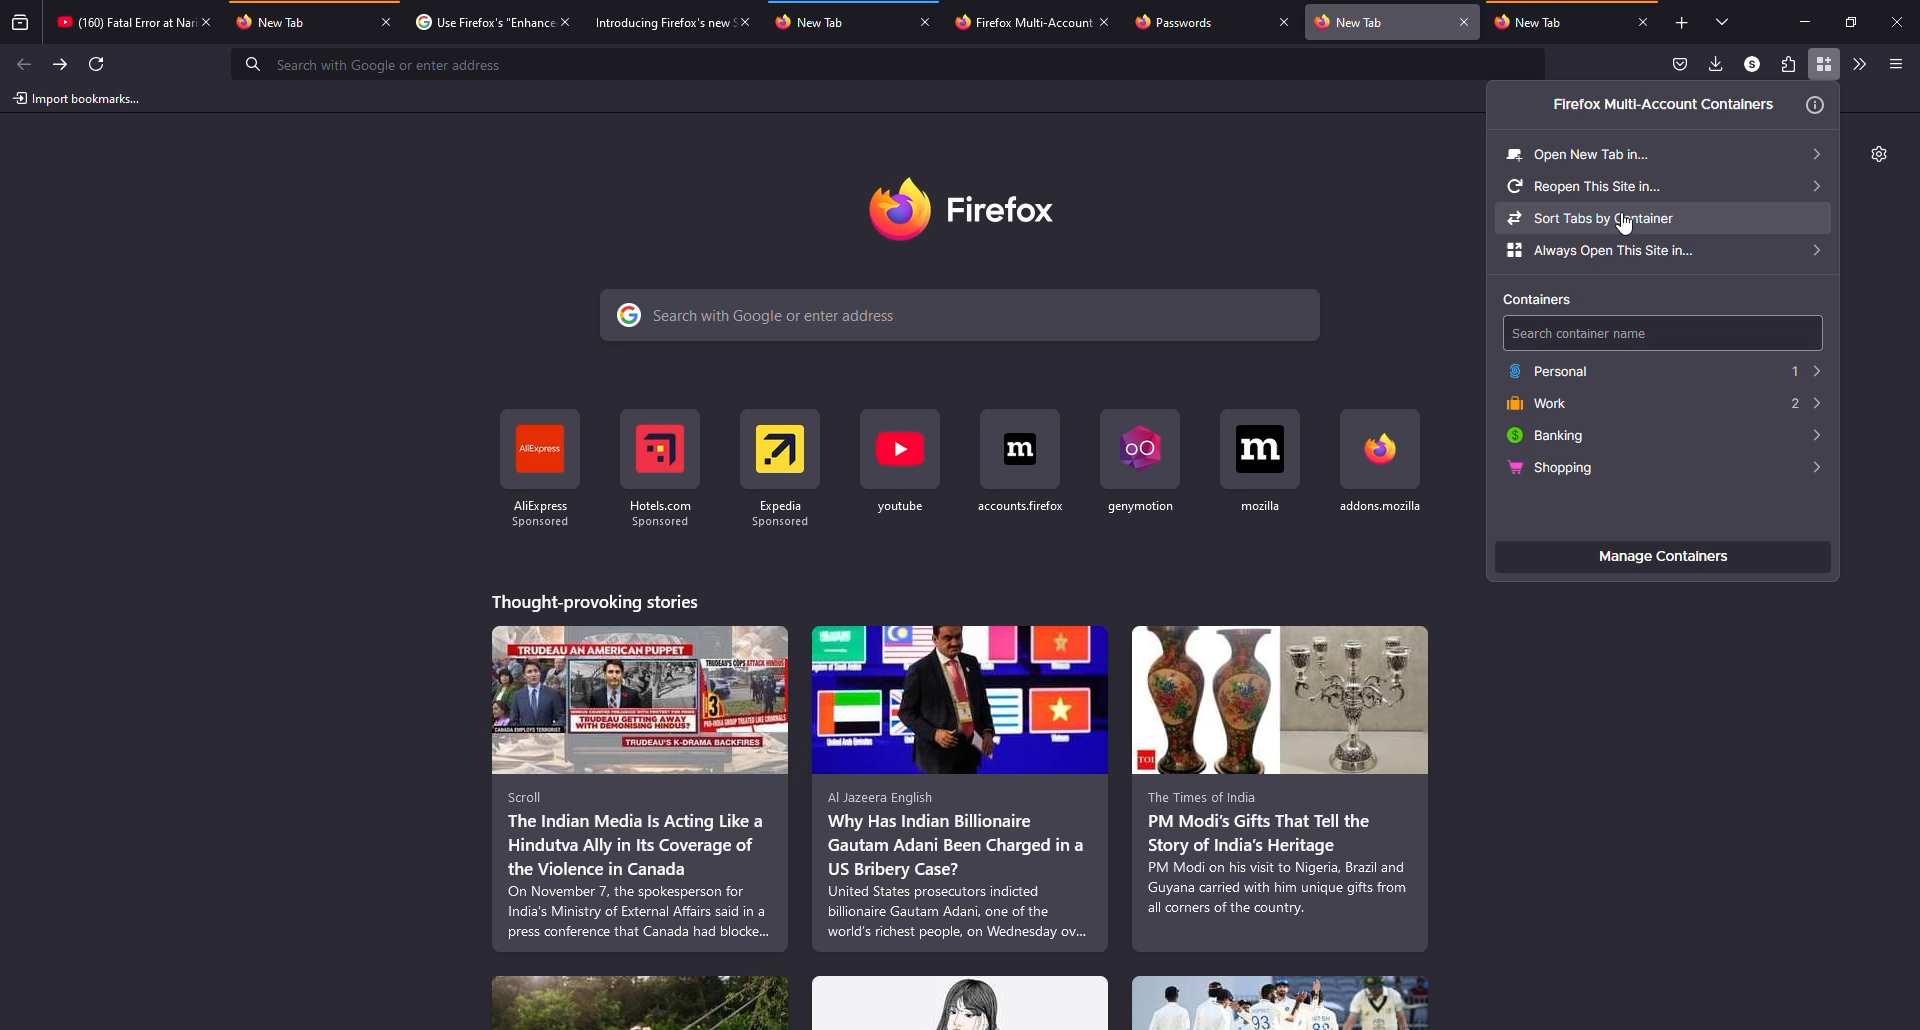  I want to click on 1, so click(1803, 369).